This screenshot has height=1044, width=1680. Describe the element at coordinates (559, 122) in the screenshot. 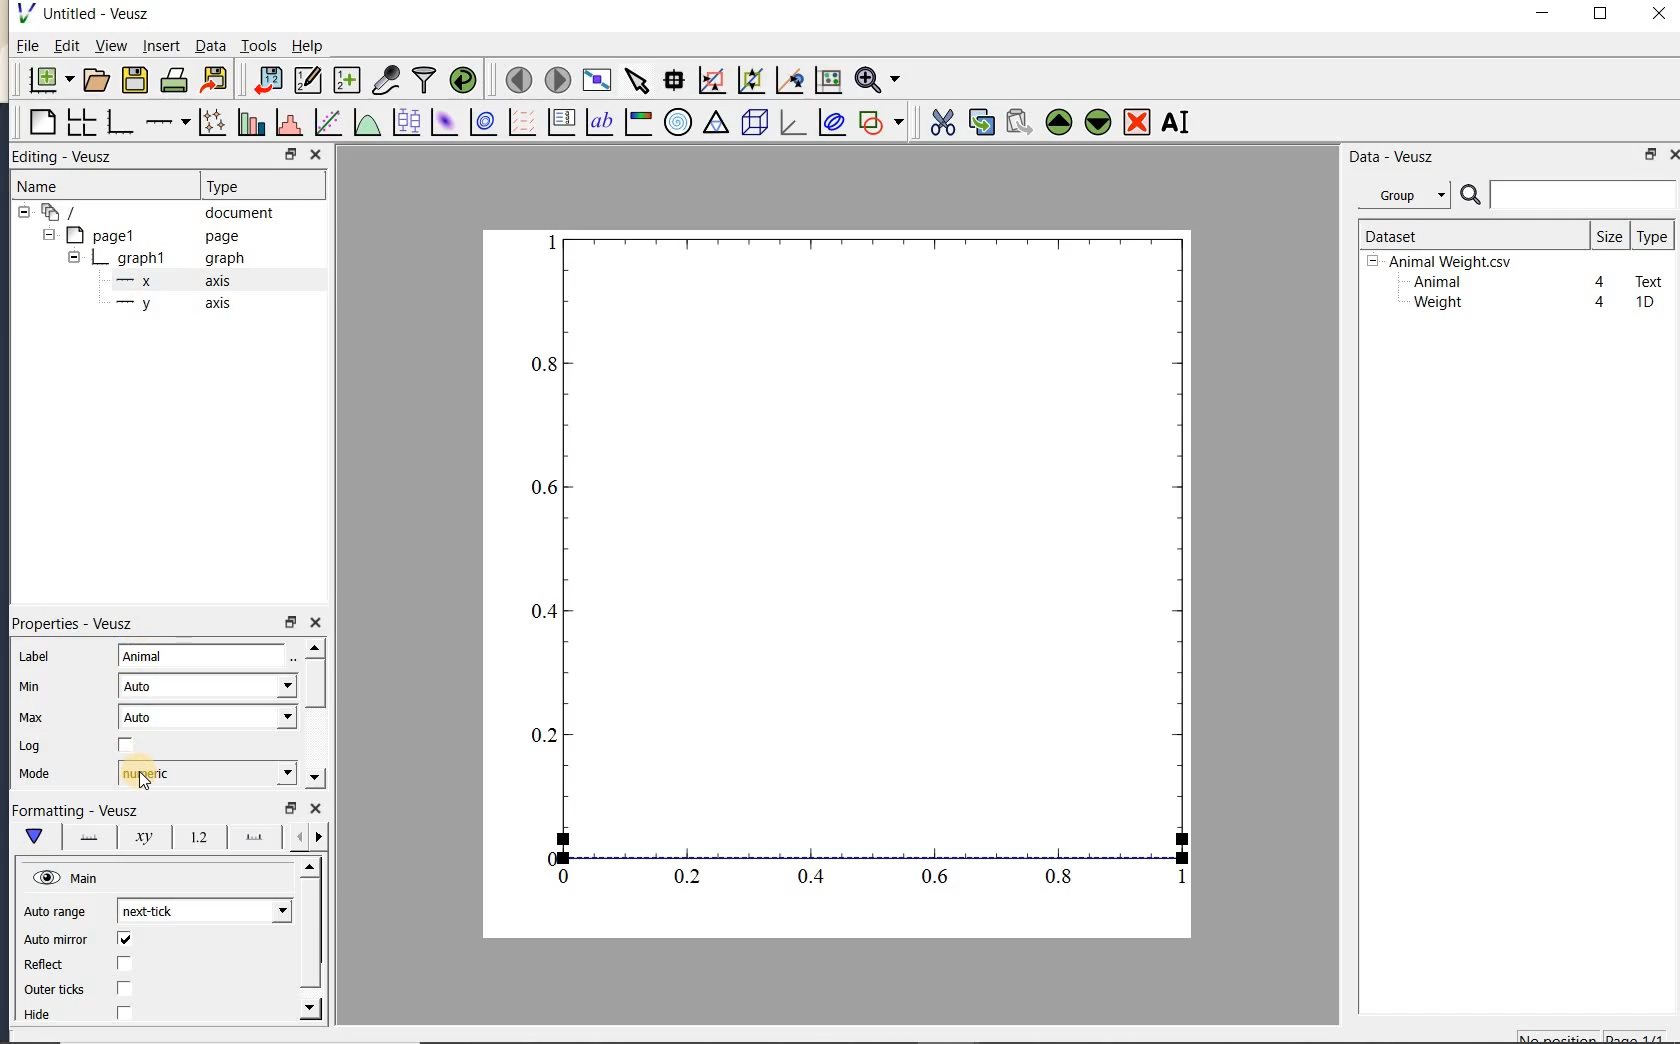

I see `plot key` at that location.